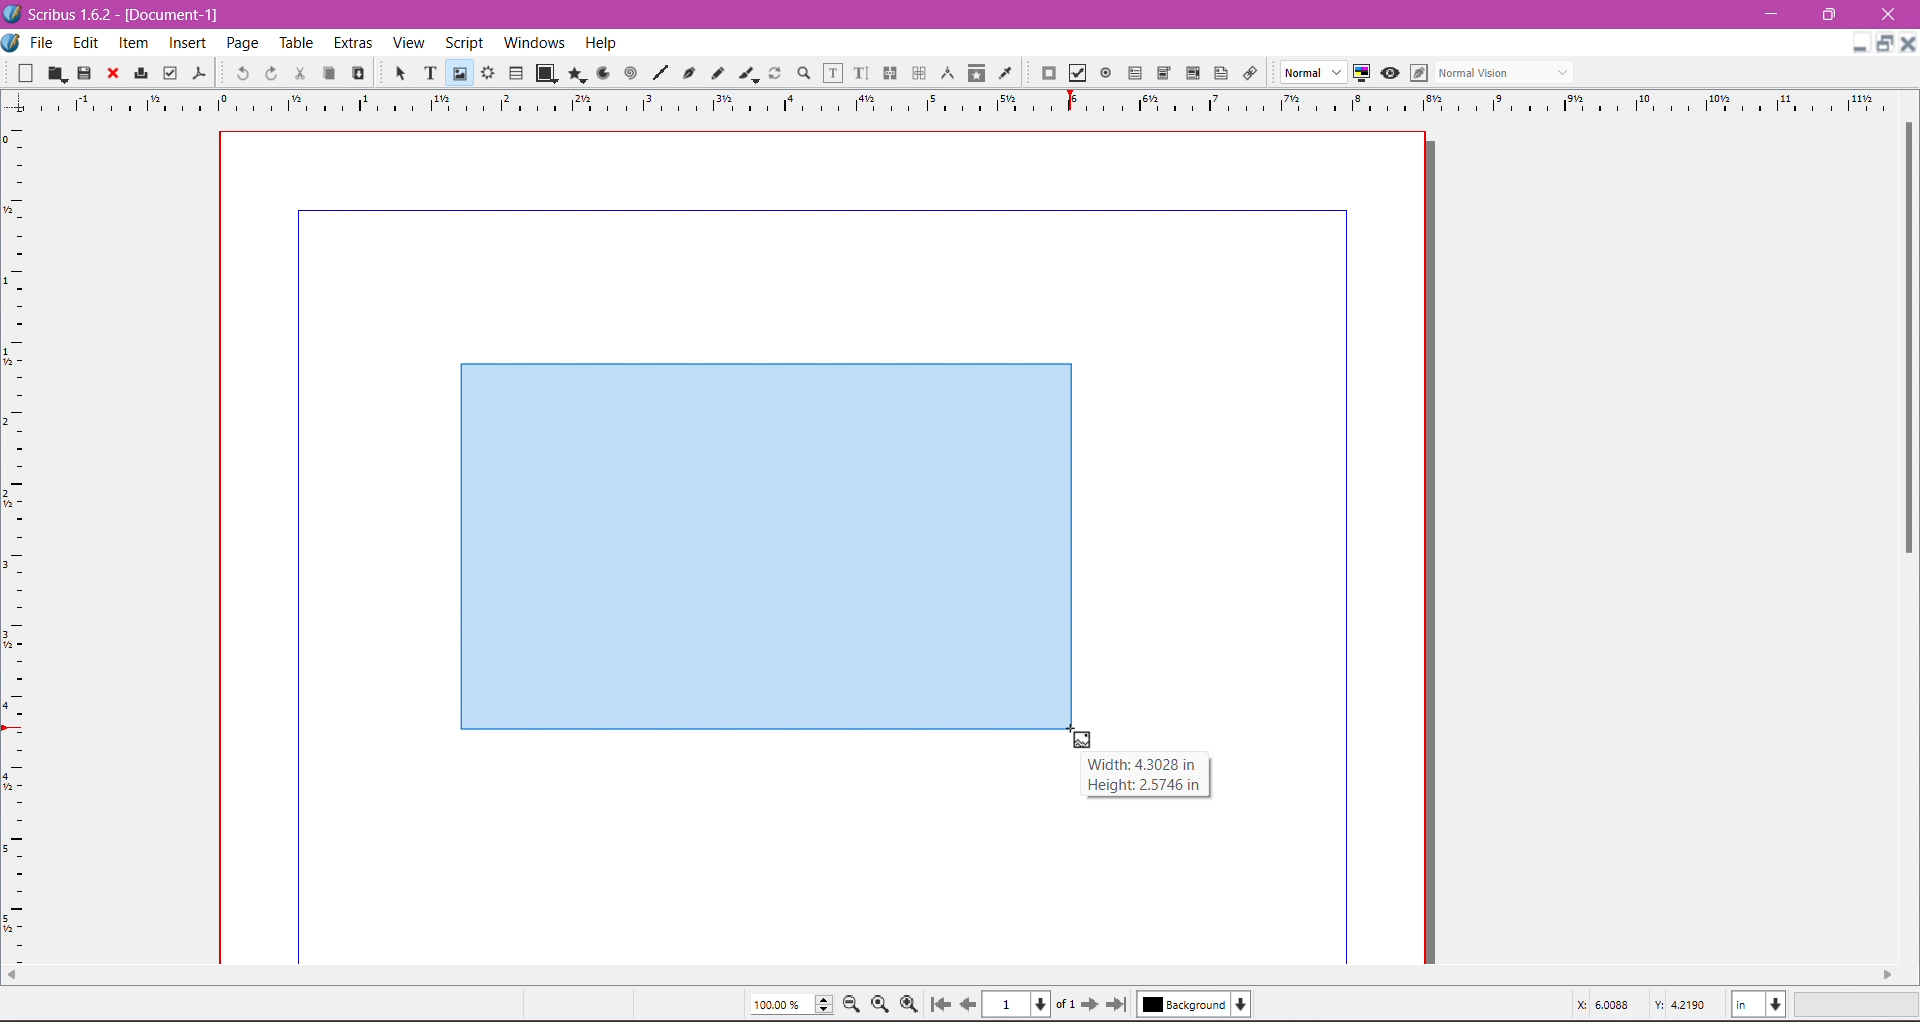 This screenshot has height=1022, width=1920. What do you see at coordinates (1601, 1004) in the screenshot?
I see `` at bounding box center [1601, 1004].